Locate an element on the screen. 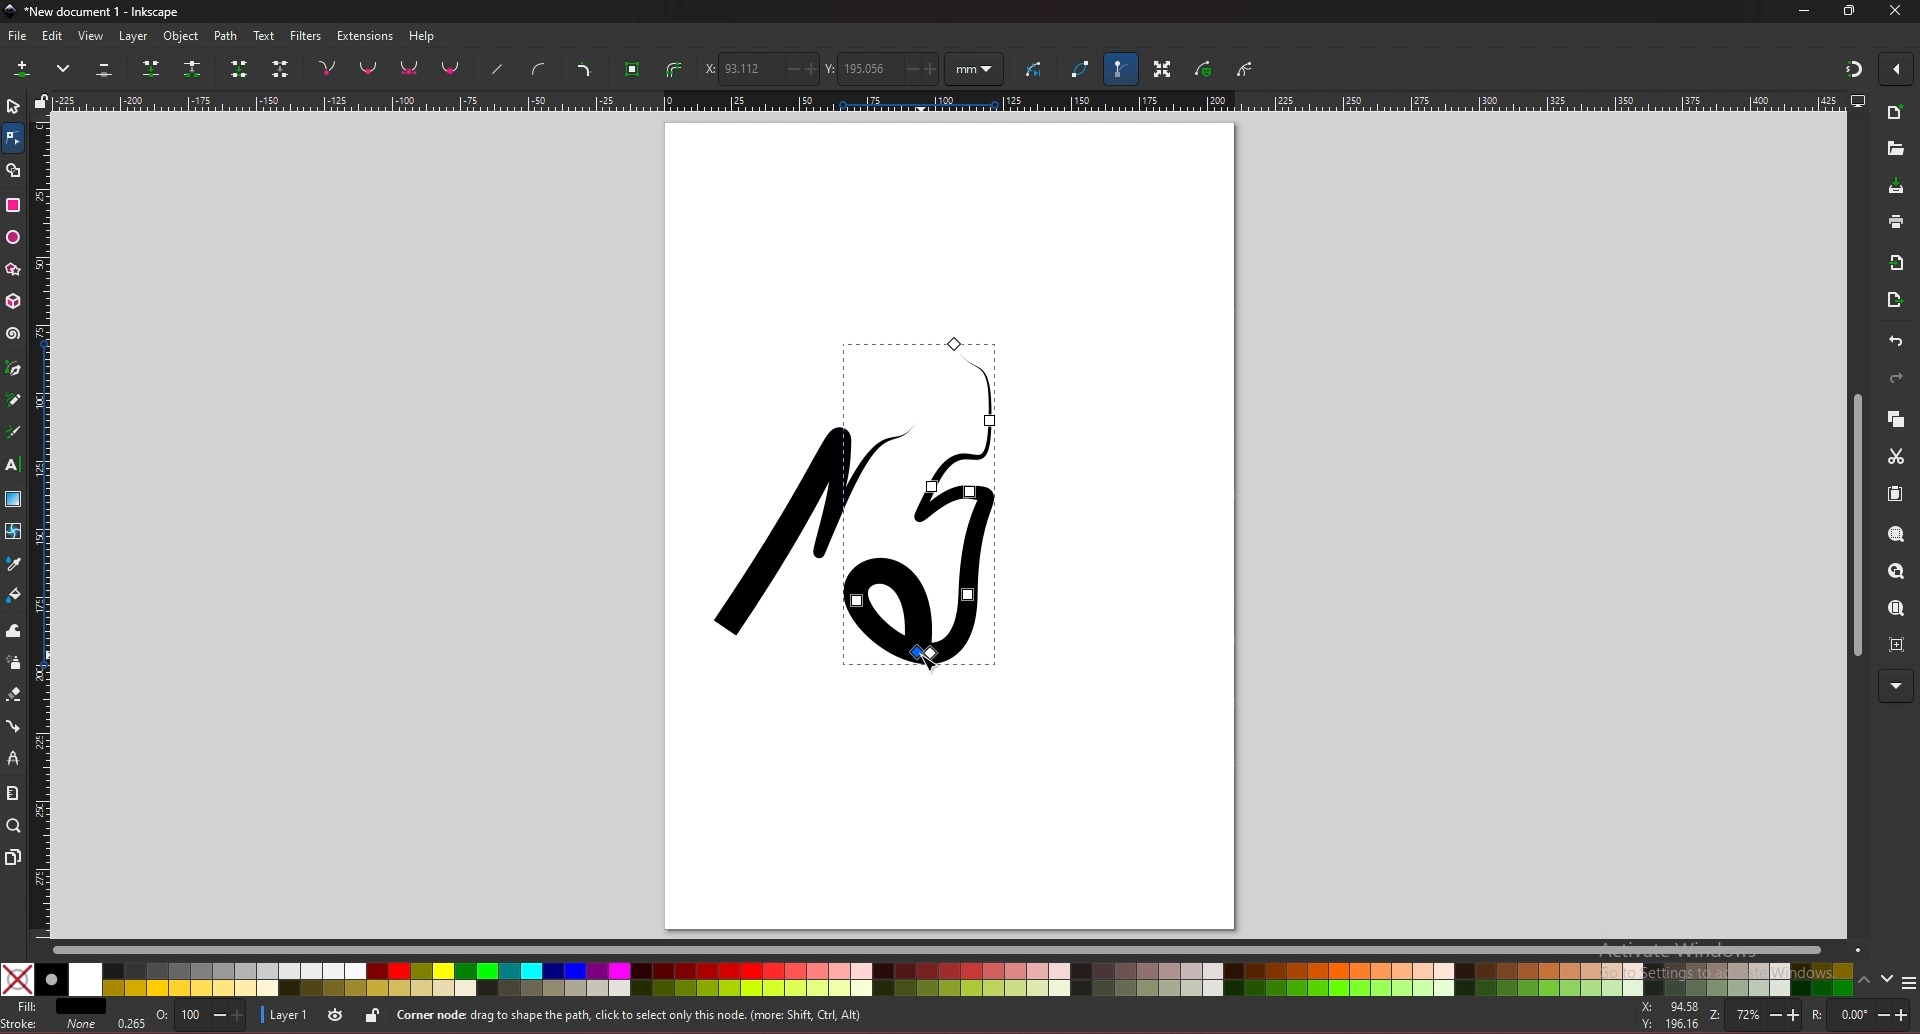  shape builder is located at coordinates (14, 170).